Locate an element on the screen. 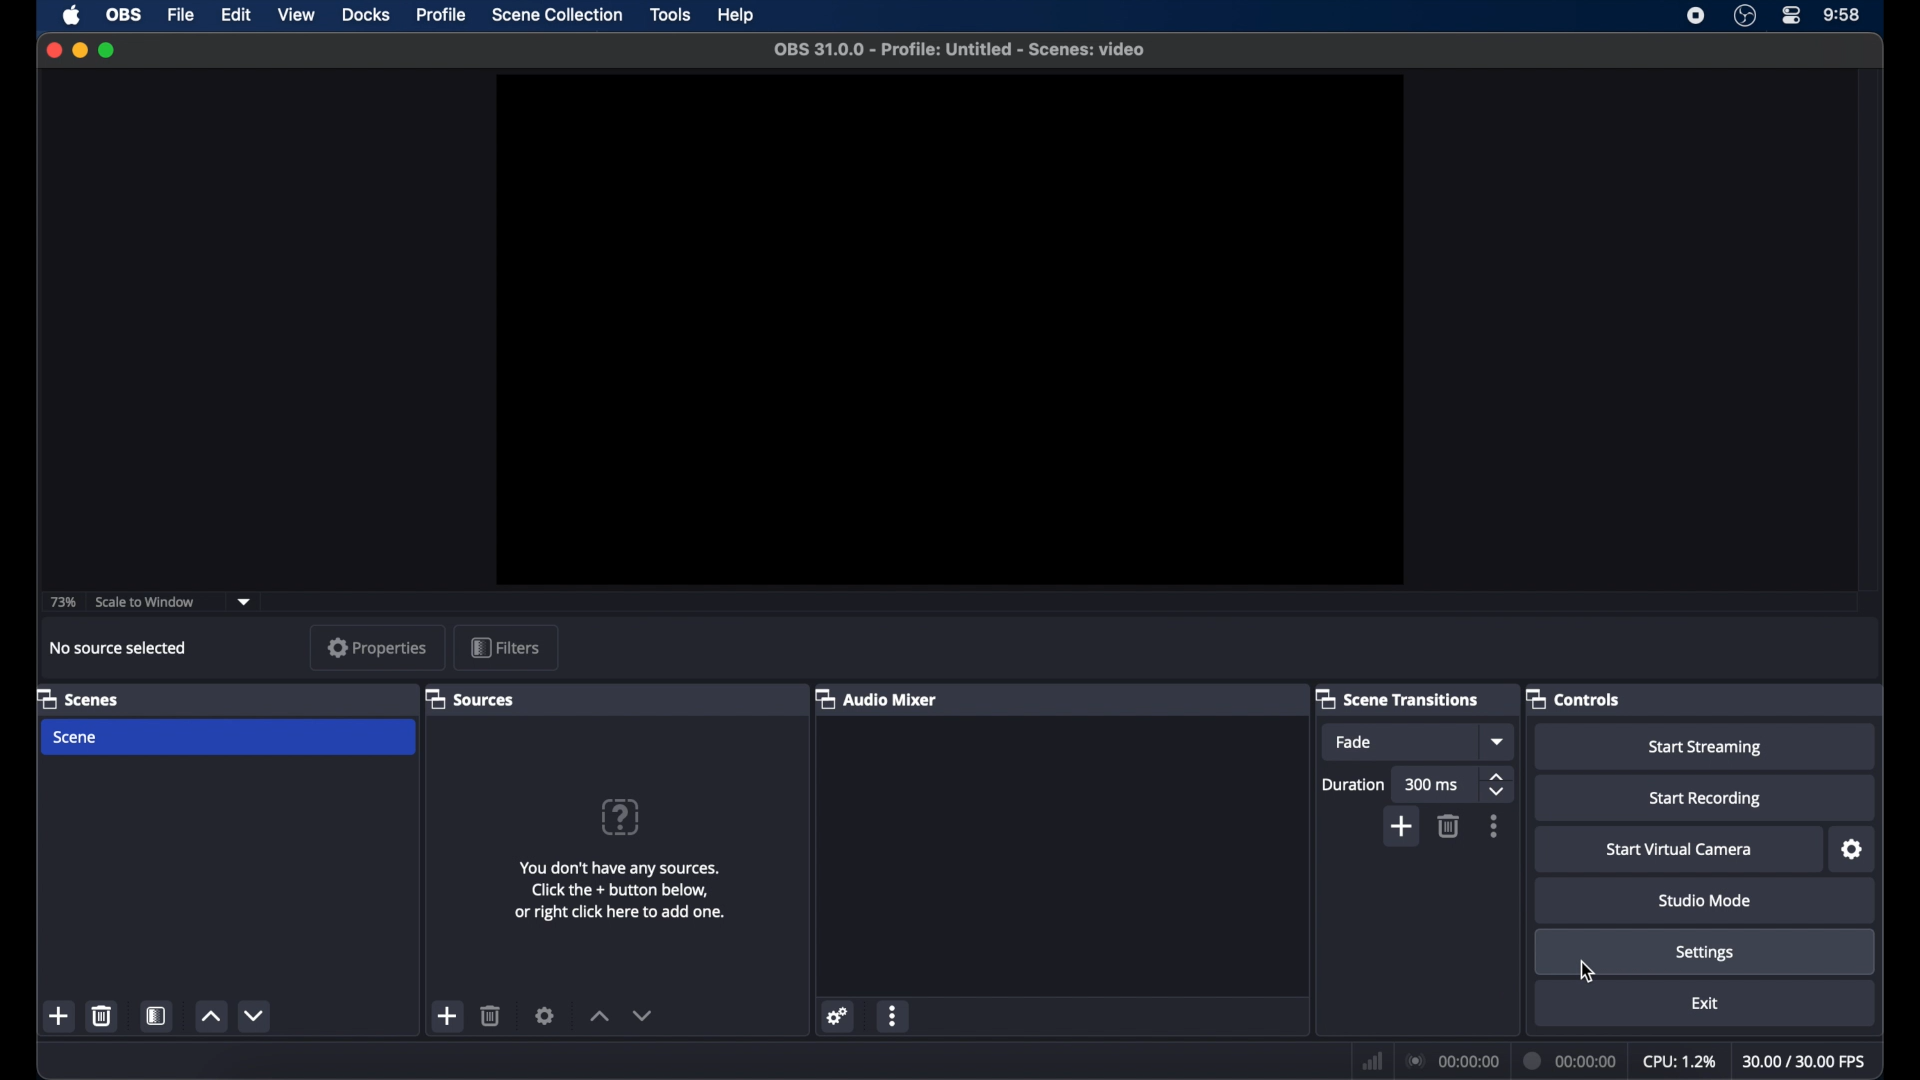  delete is located at coordinates (101, 1015).